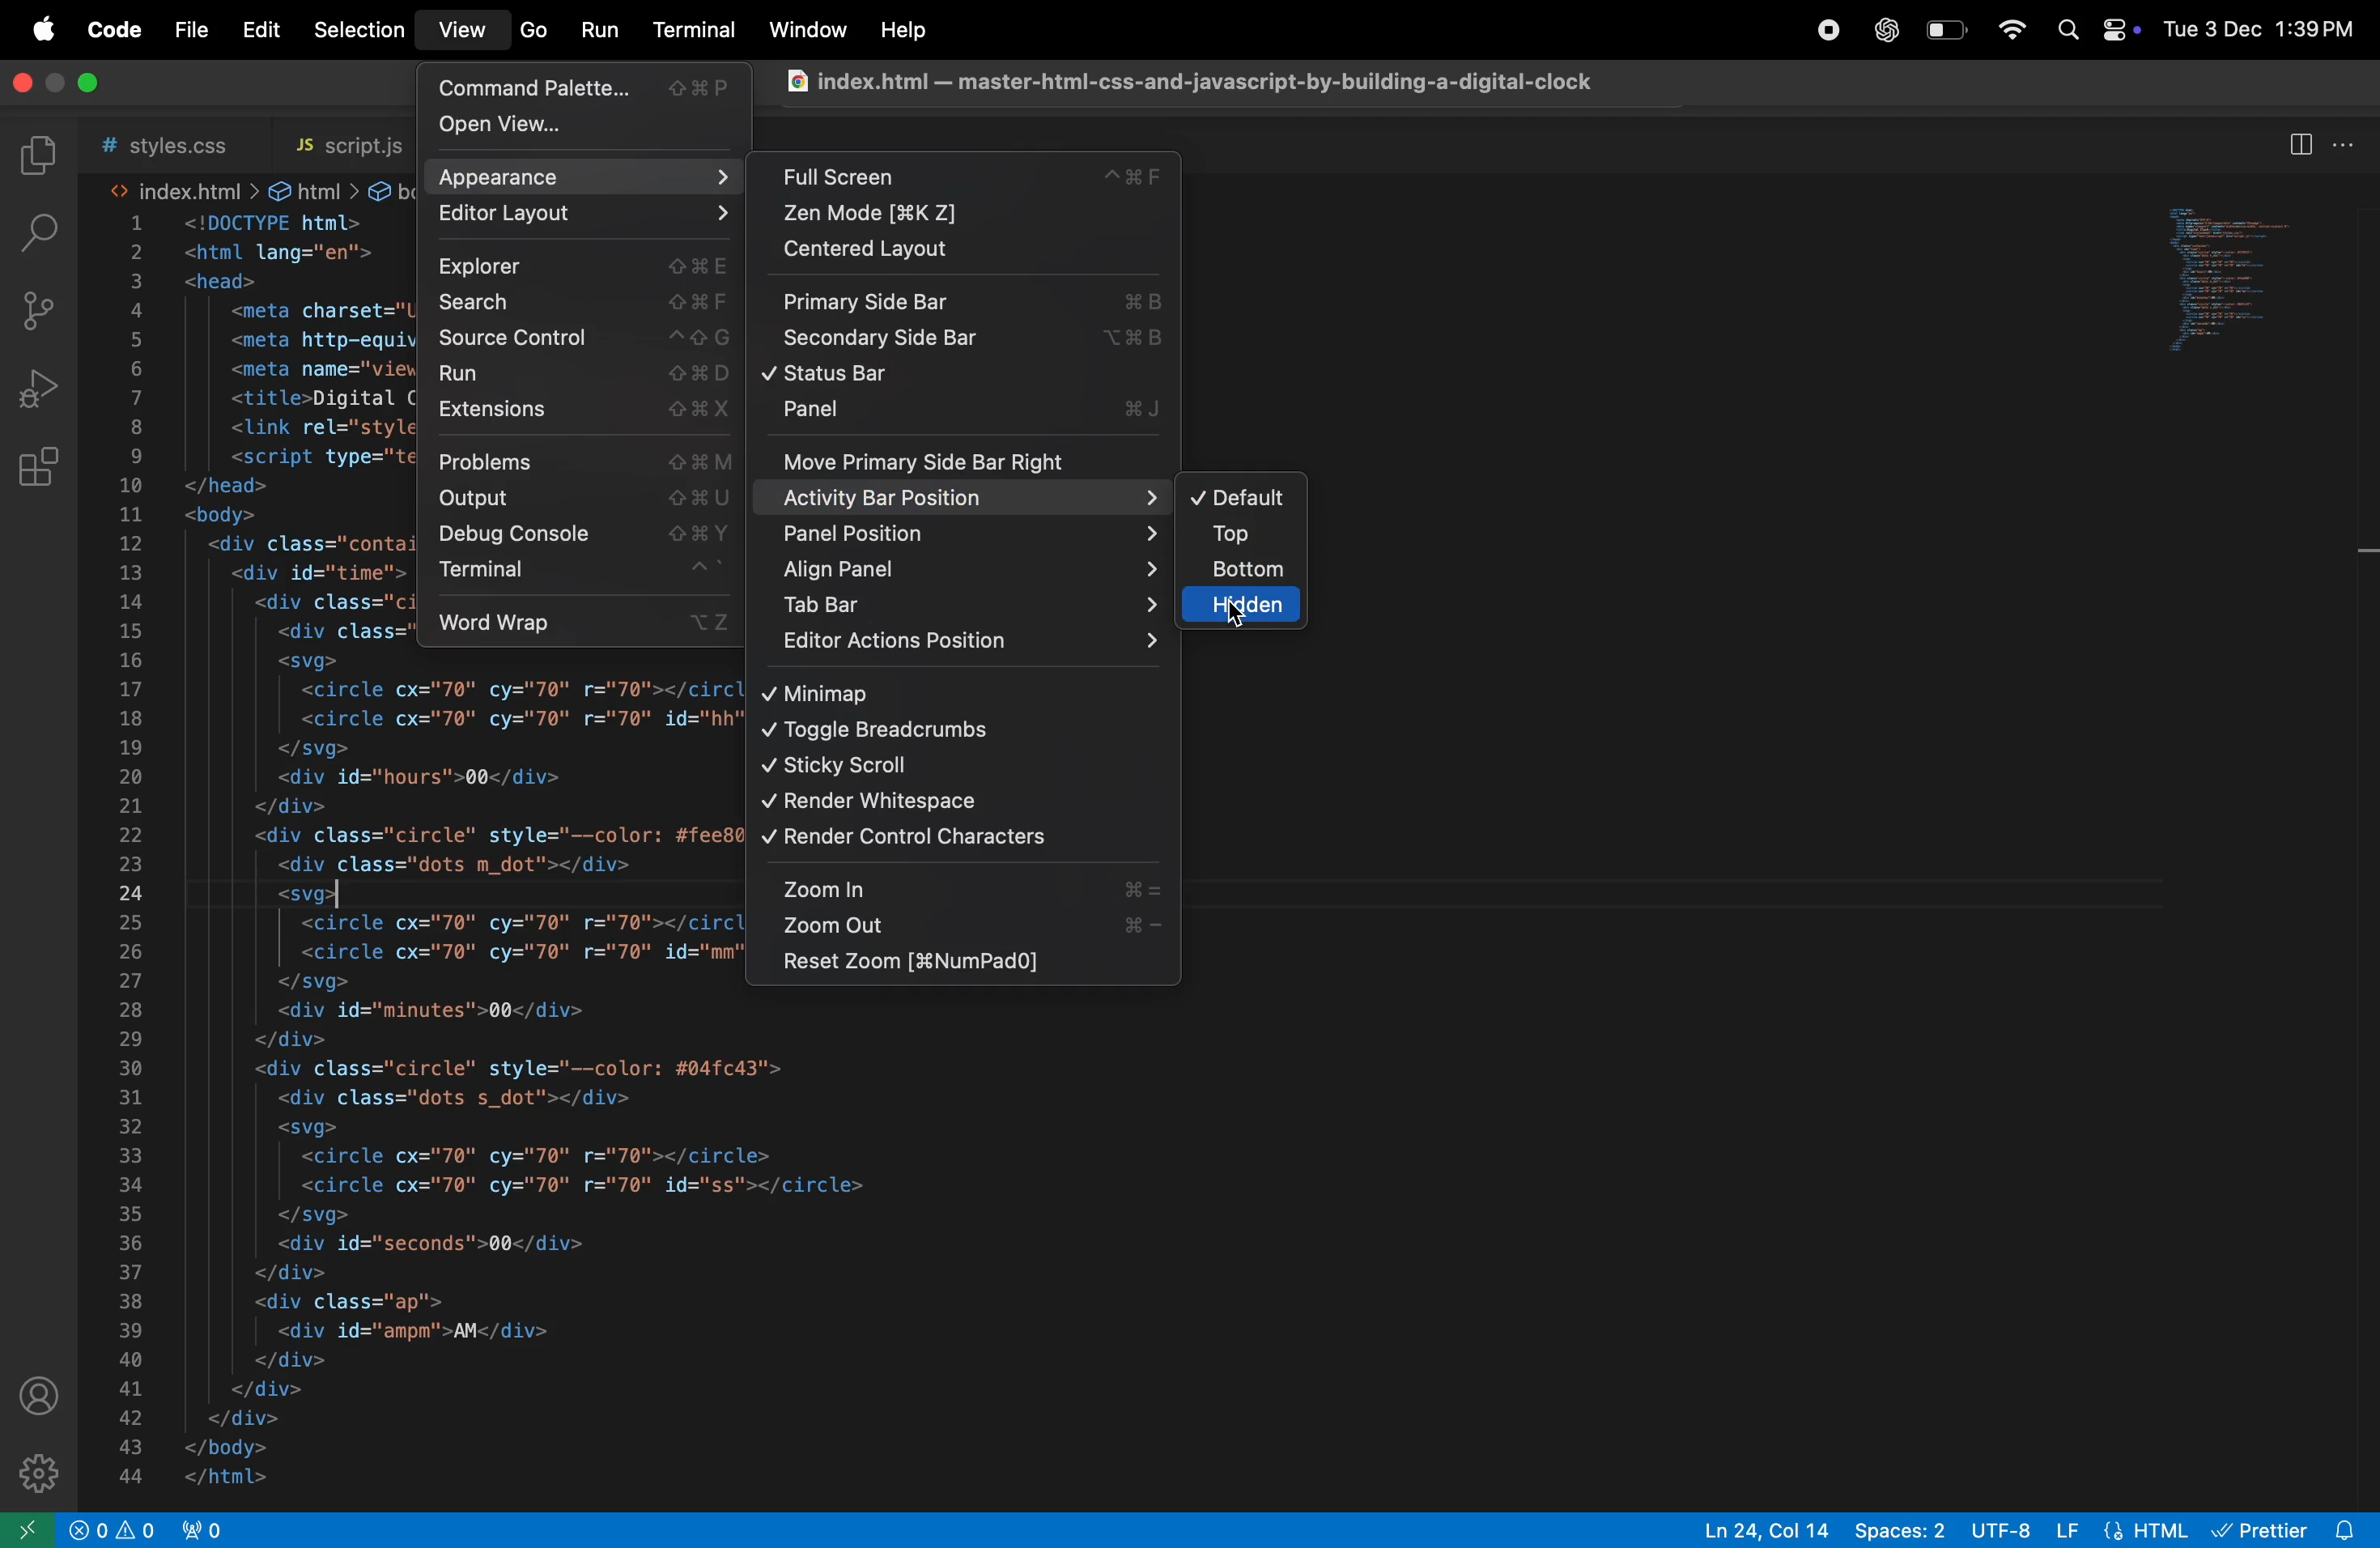  I want to click on style .css, so click(161, 140).